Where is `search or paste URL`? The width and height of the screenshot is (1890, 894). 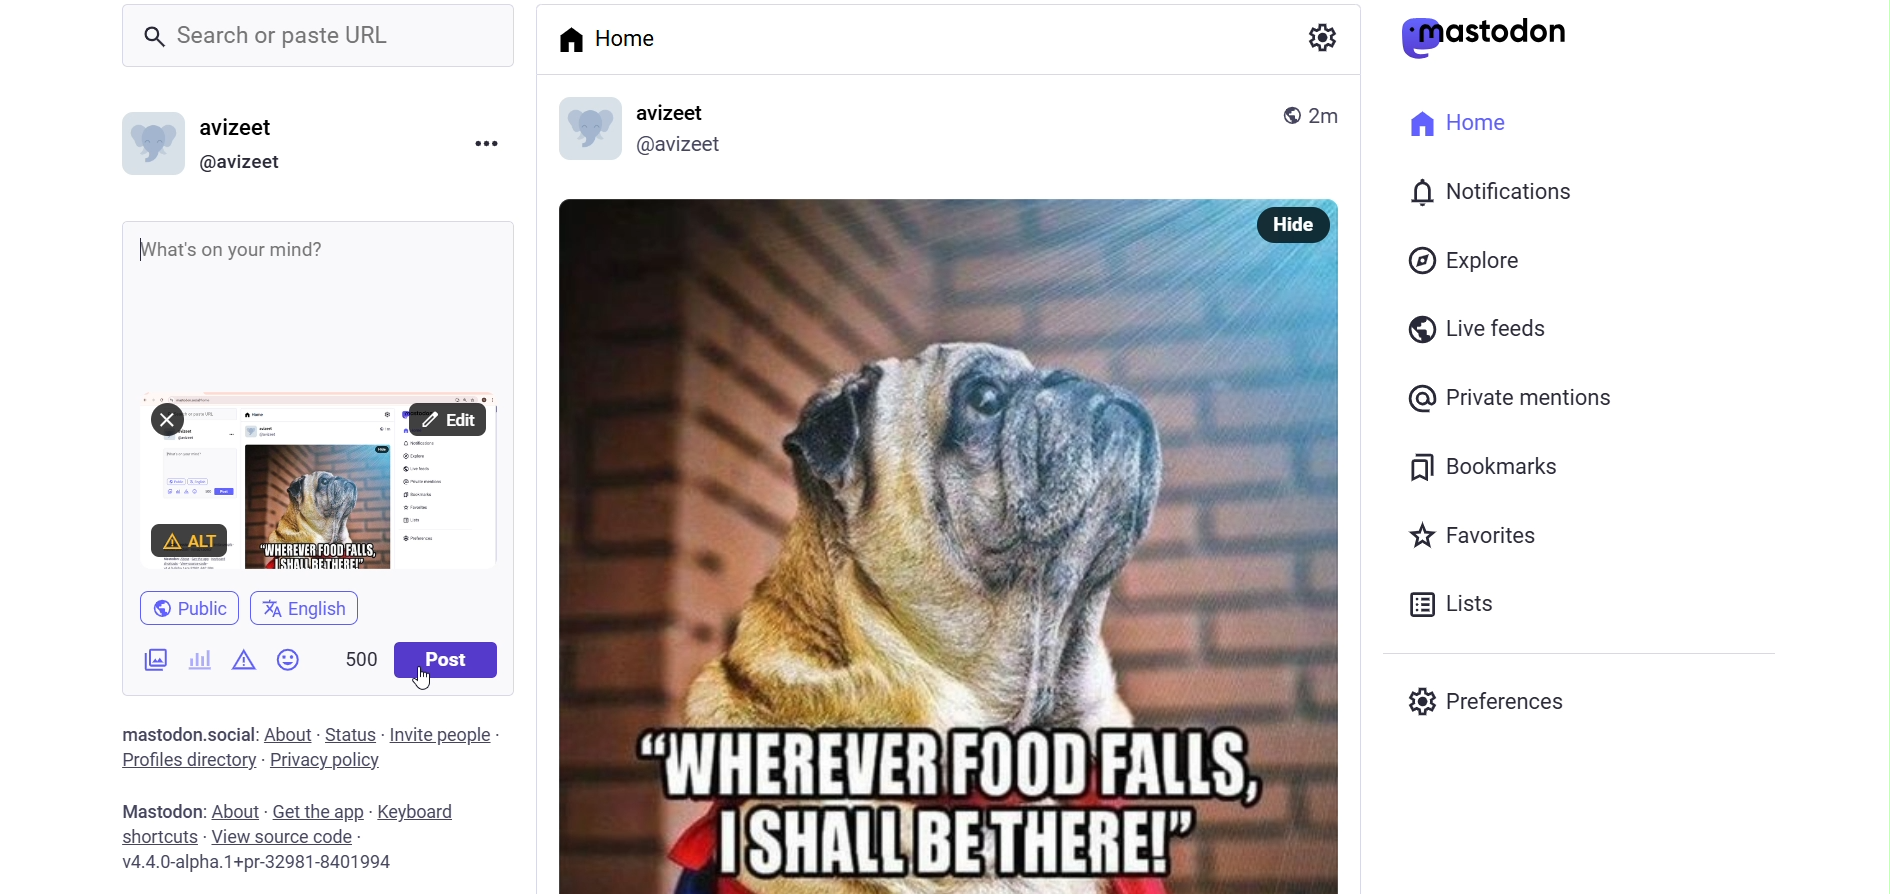
search or paste URL is located at coordinates (318, 34).